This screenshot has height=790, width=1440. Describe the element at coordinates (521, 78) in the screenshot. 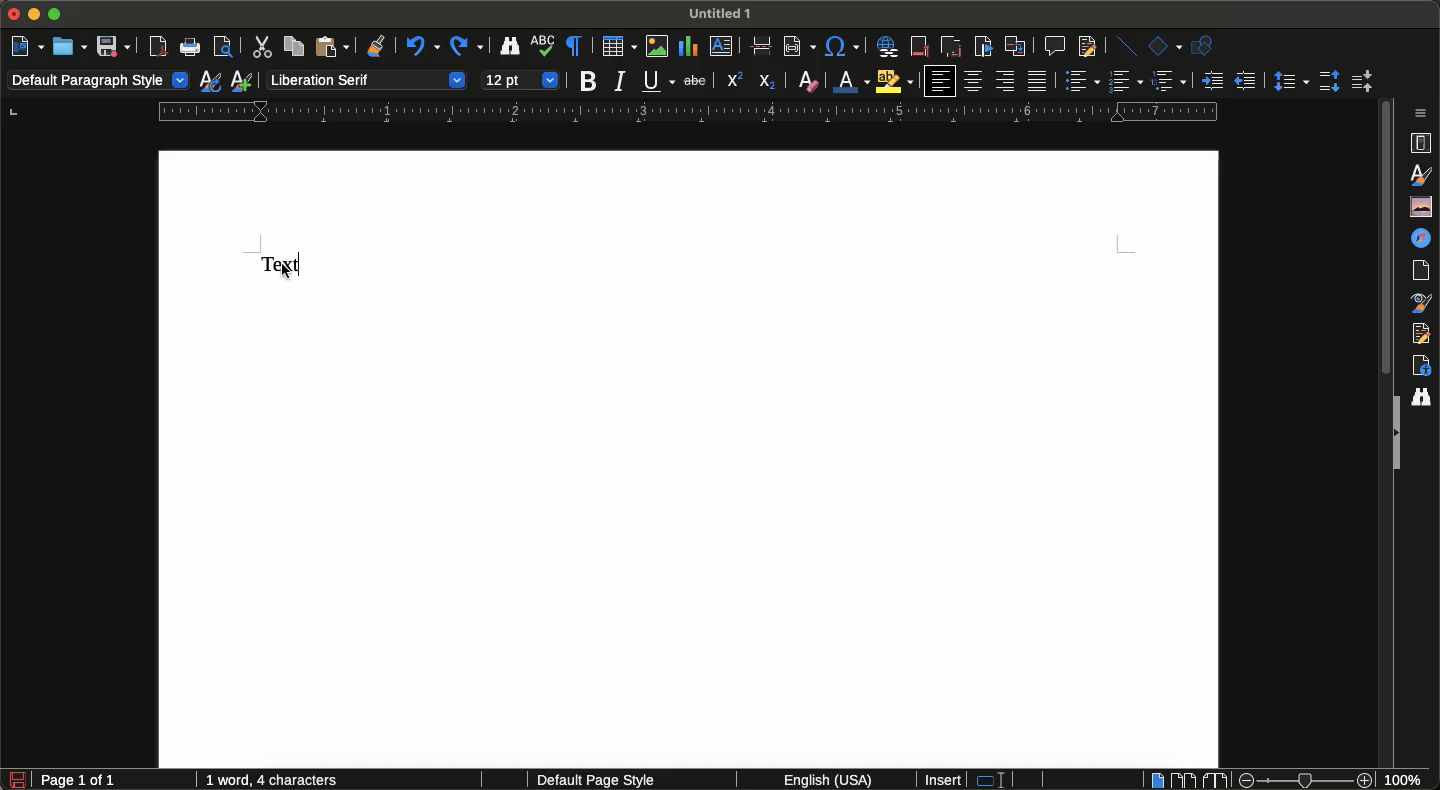

I see `Font size` at that location.